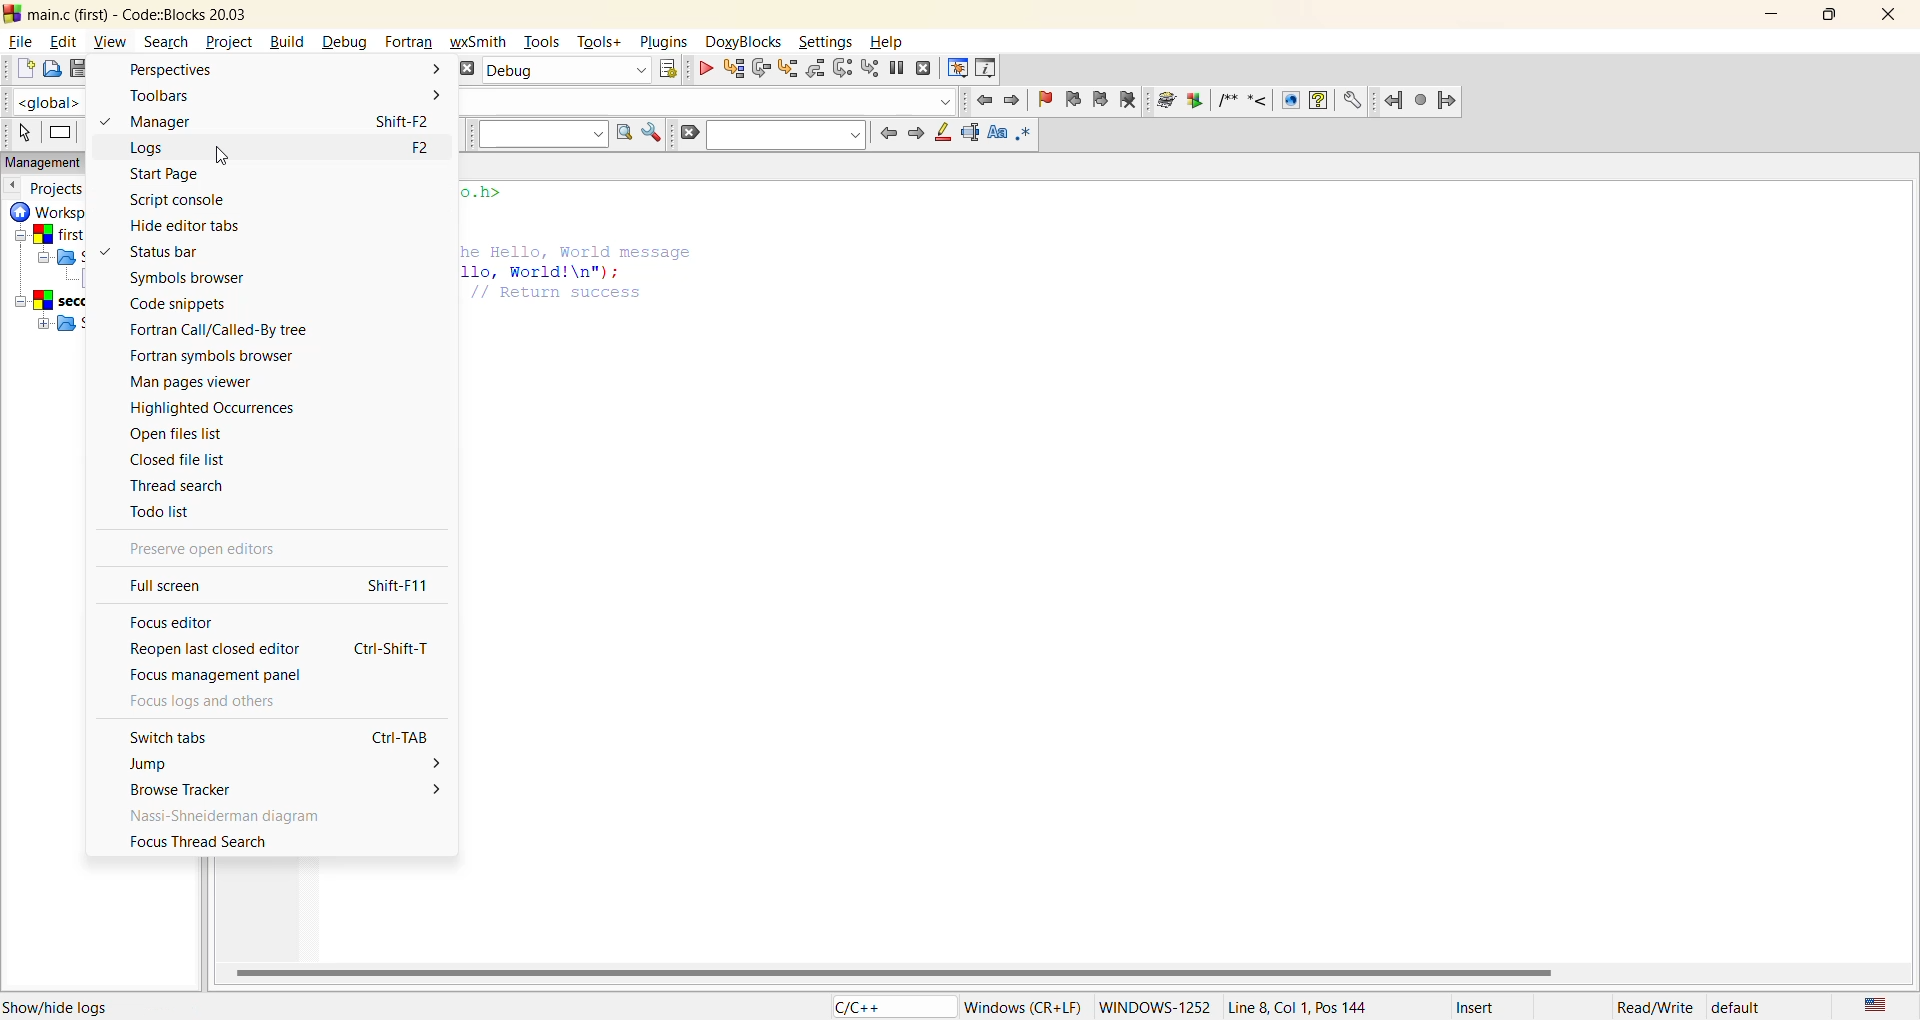 The image size is (1920, 1020). I want to click on run search, so click(624, 134).